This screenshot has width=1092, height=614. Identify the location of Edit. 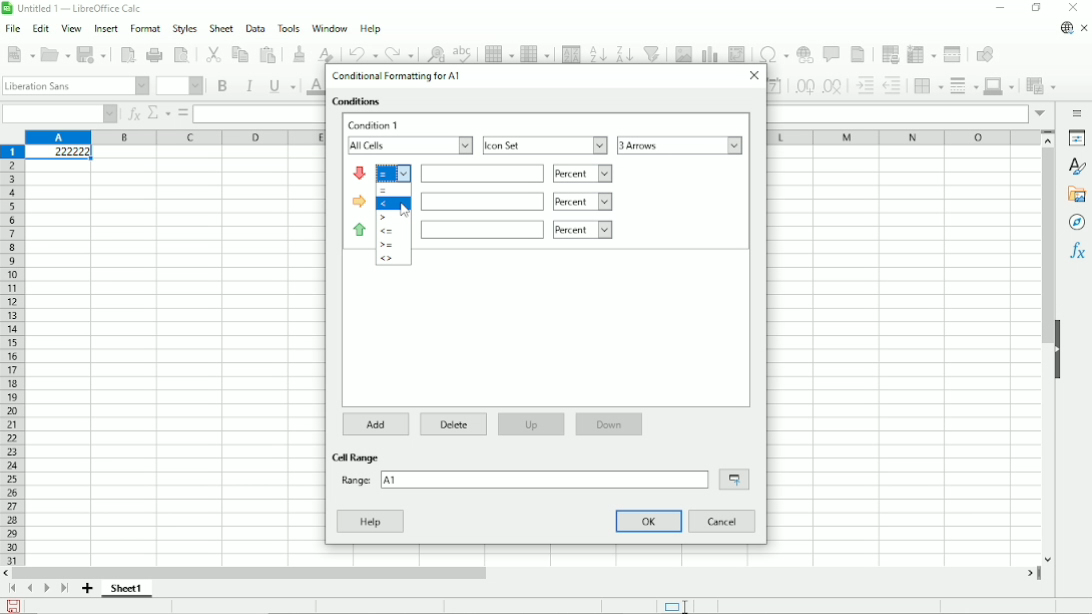
(40, 30).